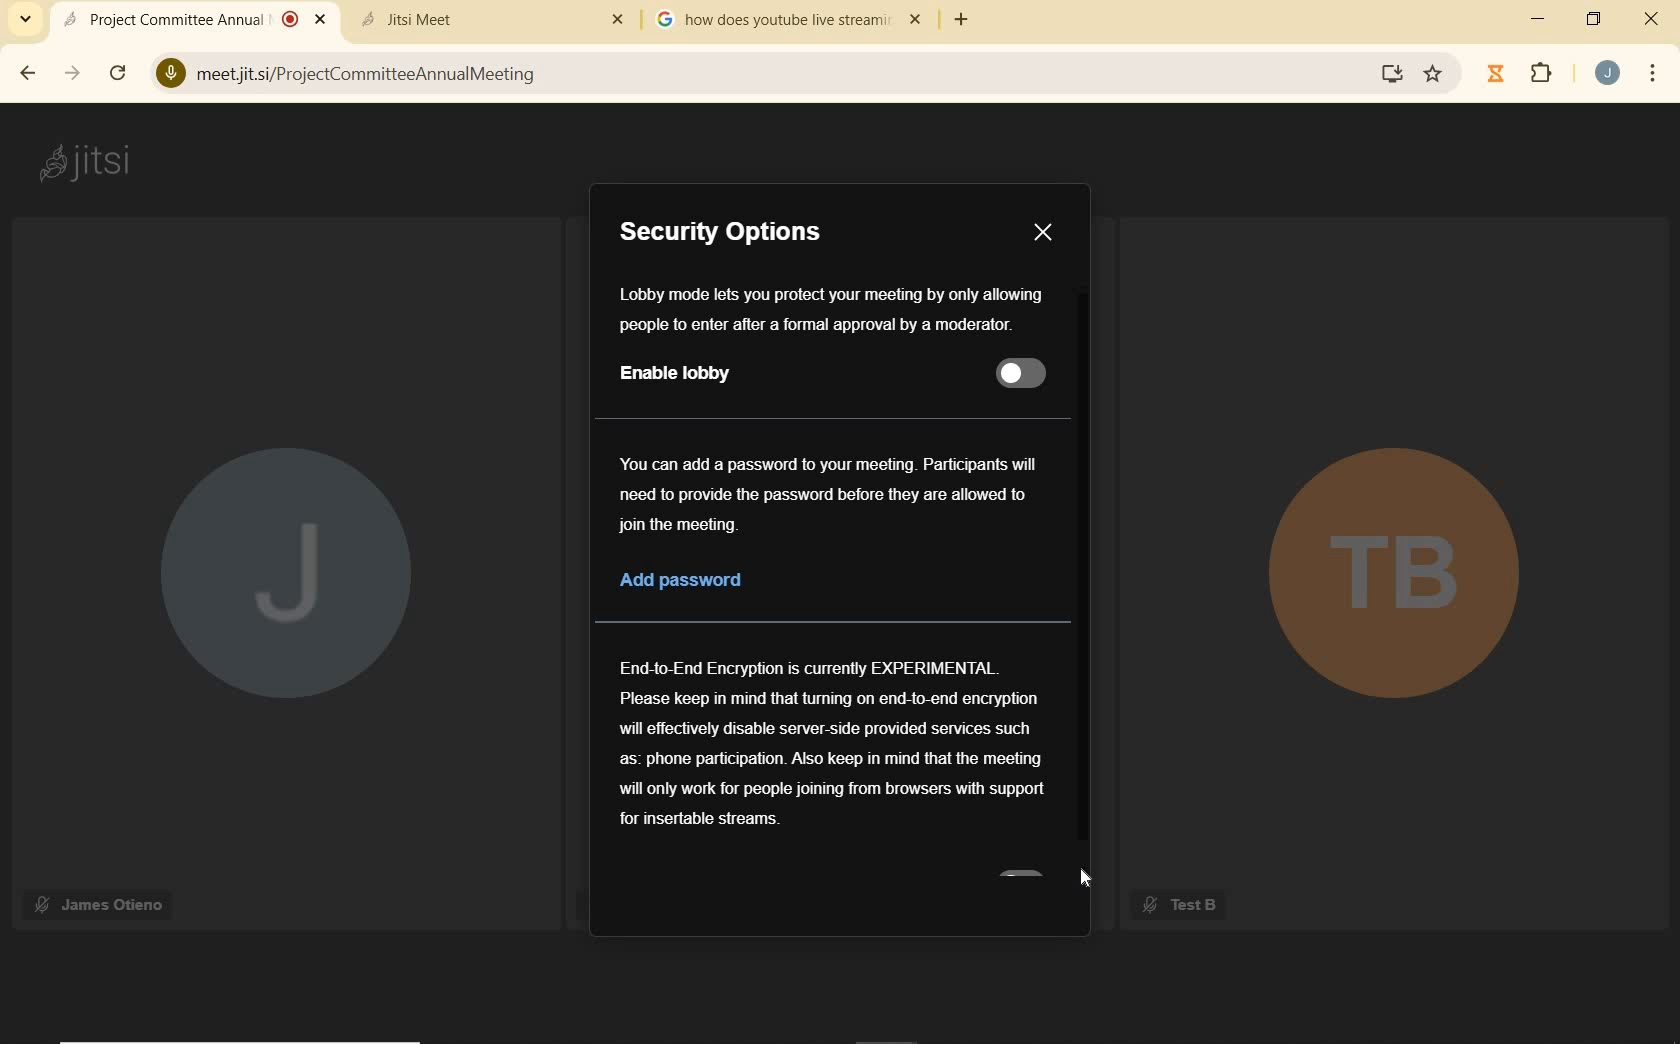  Describe the element at coordinates (1593, 19) in the screenshot. I see `RESTORE DOWN` at that location.